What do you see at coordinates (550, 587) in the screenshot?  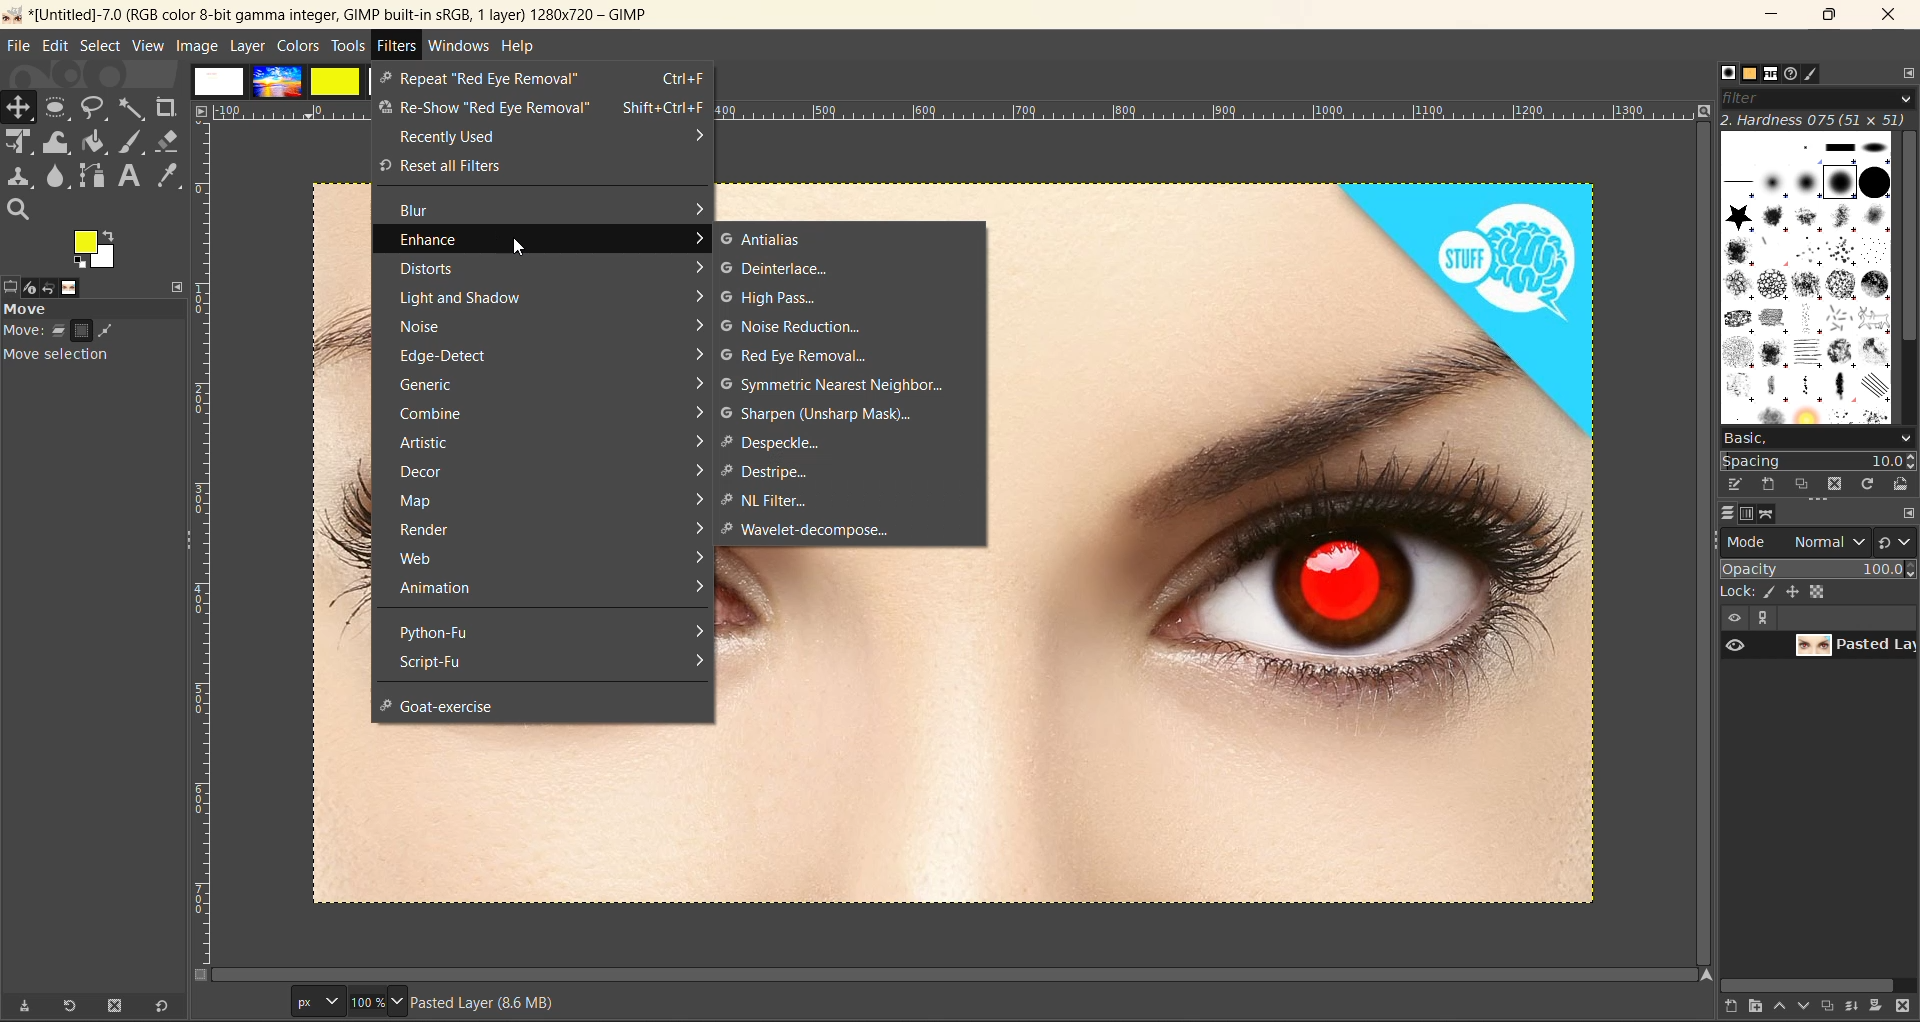 I see `animation` at bounding box center [550, 587].